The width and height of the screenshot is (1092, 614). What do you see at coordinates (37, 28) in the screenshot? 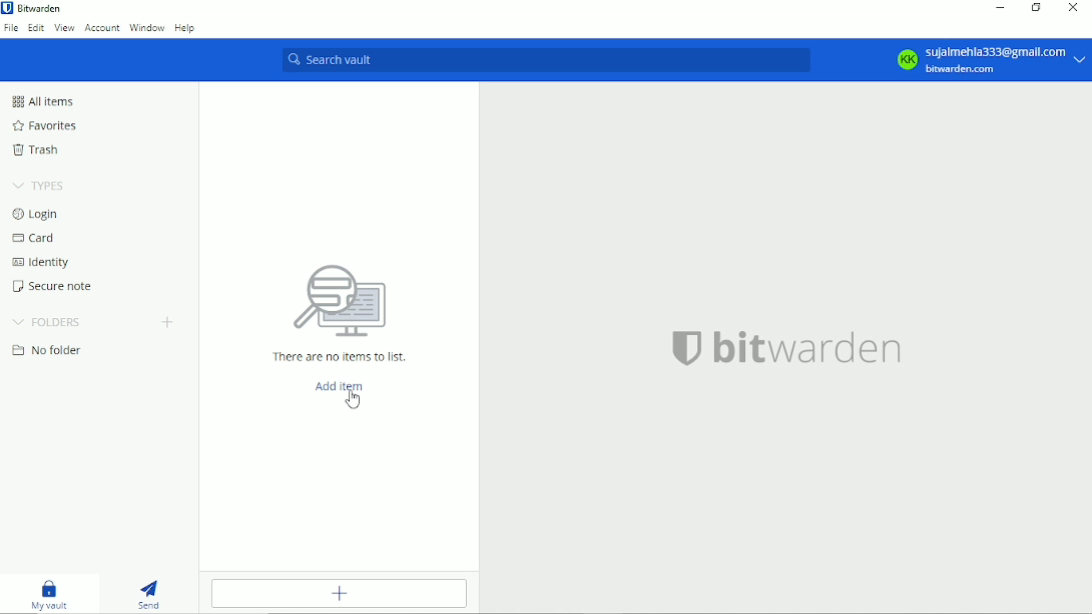
I see `Edit` at bounding box center [37, 28].